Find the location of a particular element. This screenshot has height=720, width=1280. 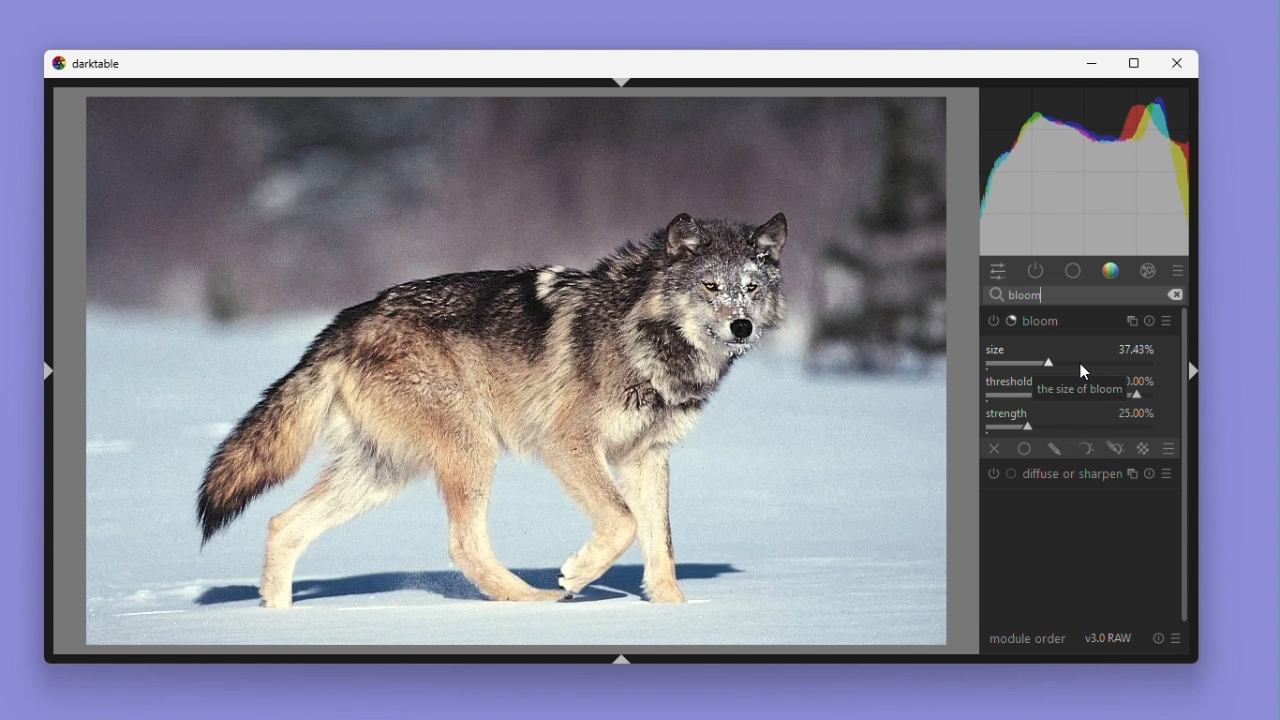

Histogram is located at coordinates (1086, 171).